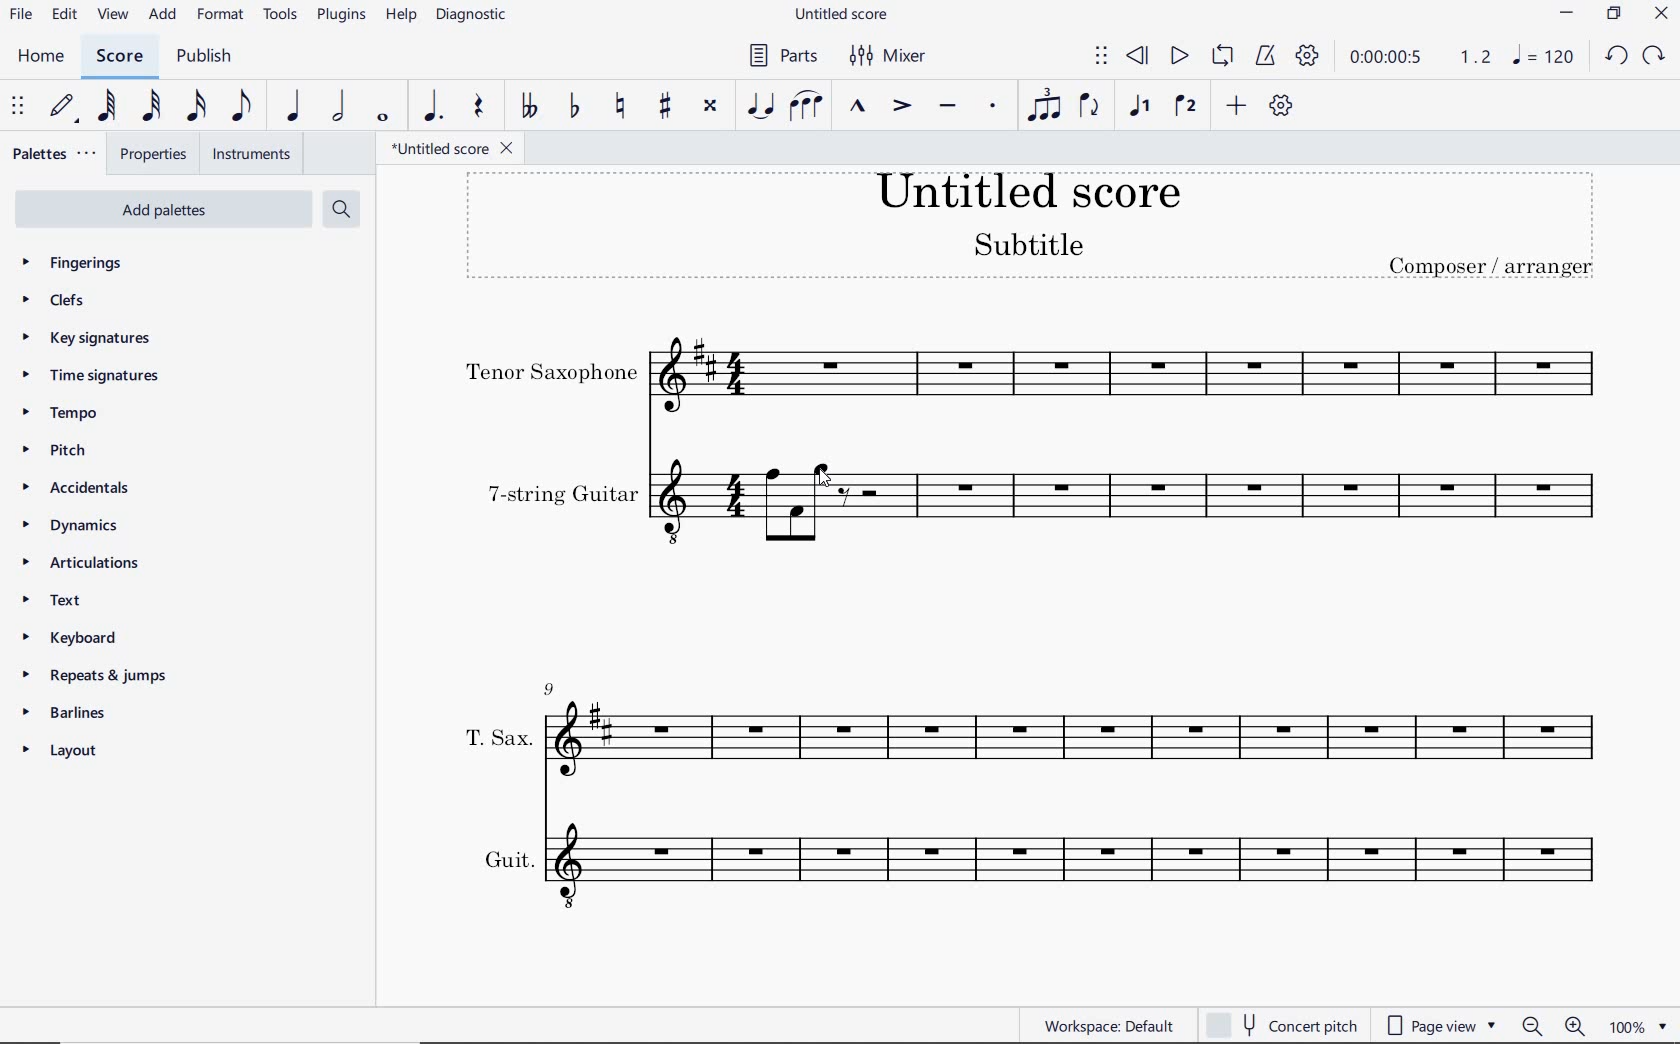 This screenshot has height=1044, width=1680. I want to click on SELECET TO MOVE, so click(19, 107).